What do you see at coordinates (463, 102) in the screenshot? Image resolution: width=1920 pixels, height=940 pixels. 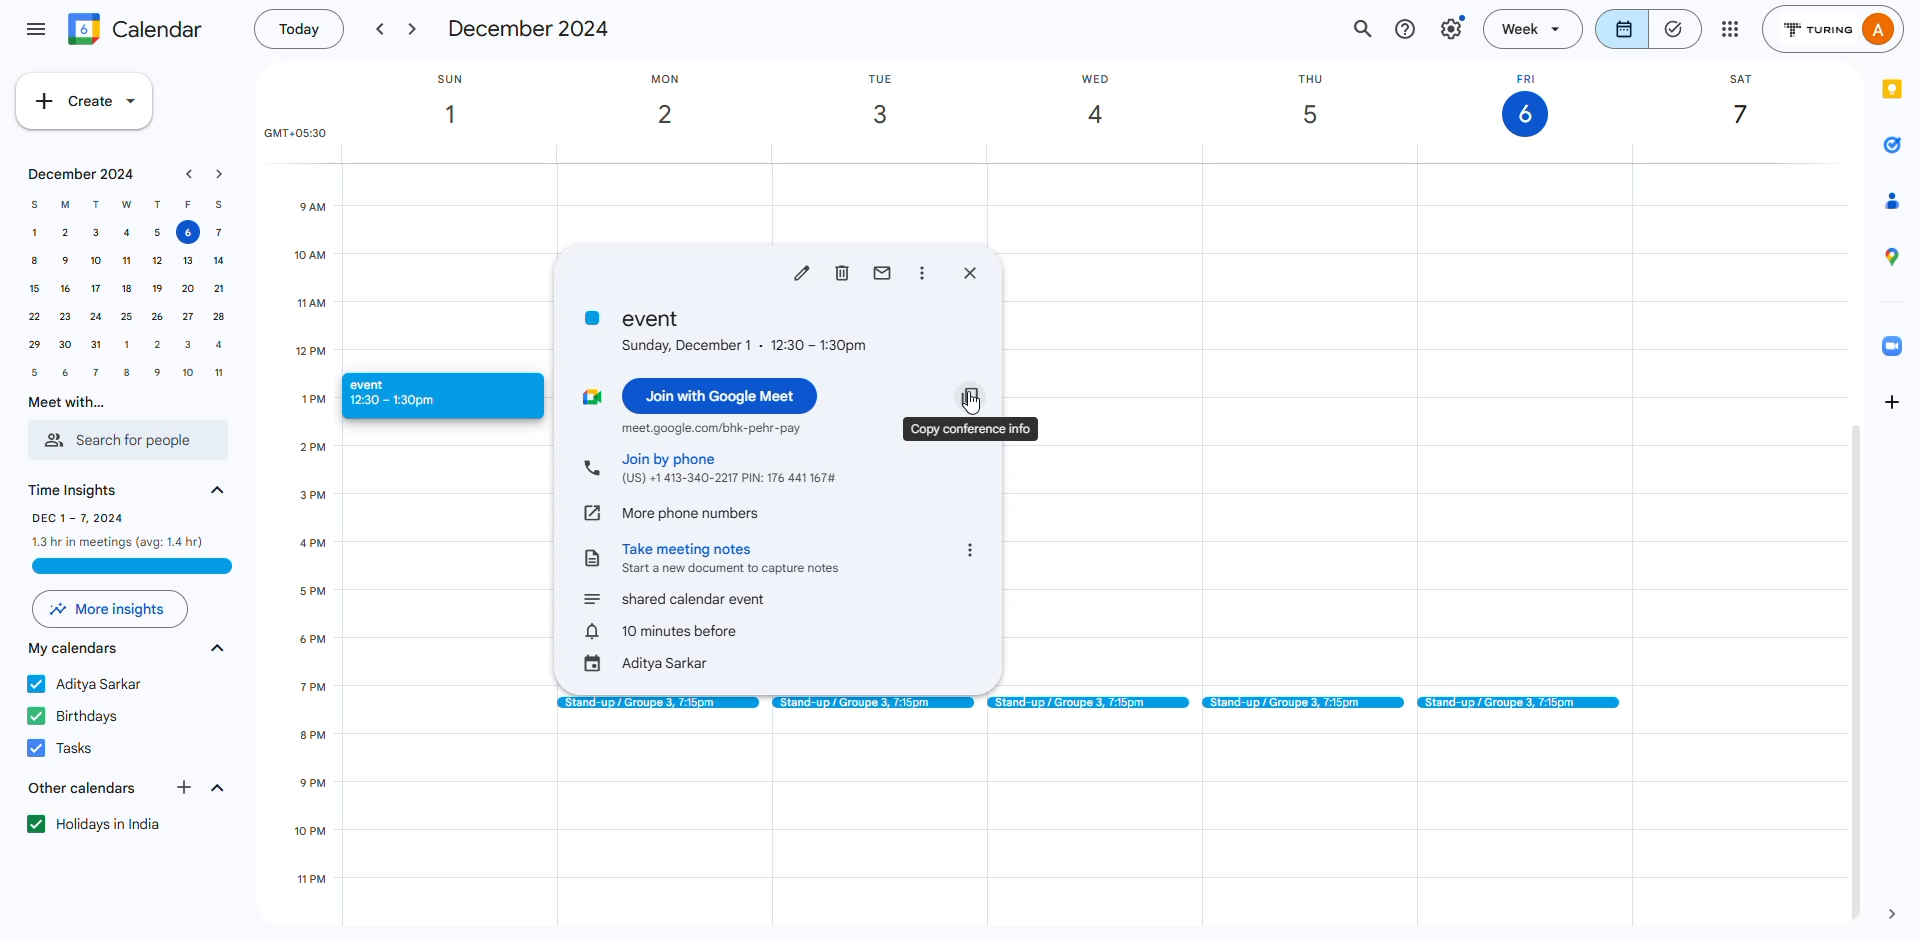 I see `sun 1` at bounding box center [463, 102].